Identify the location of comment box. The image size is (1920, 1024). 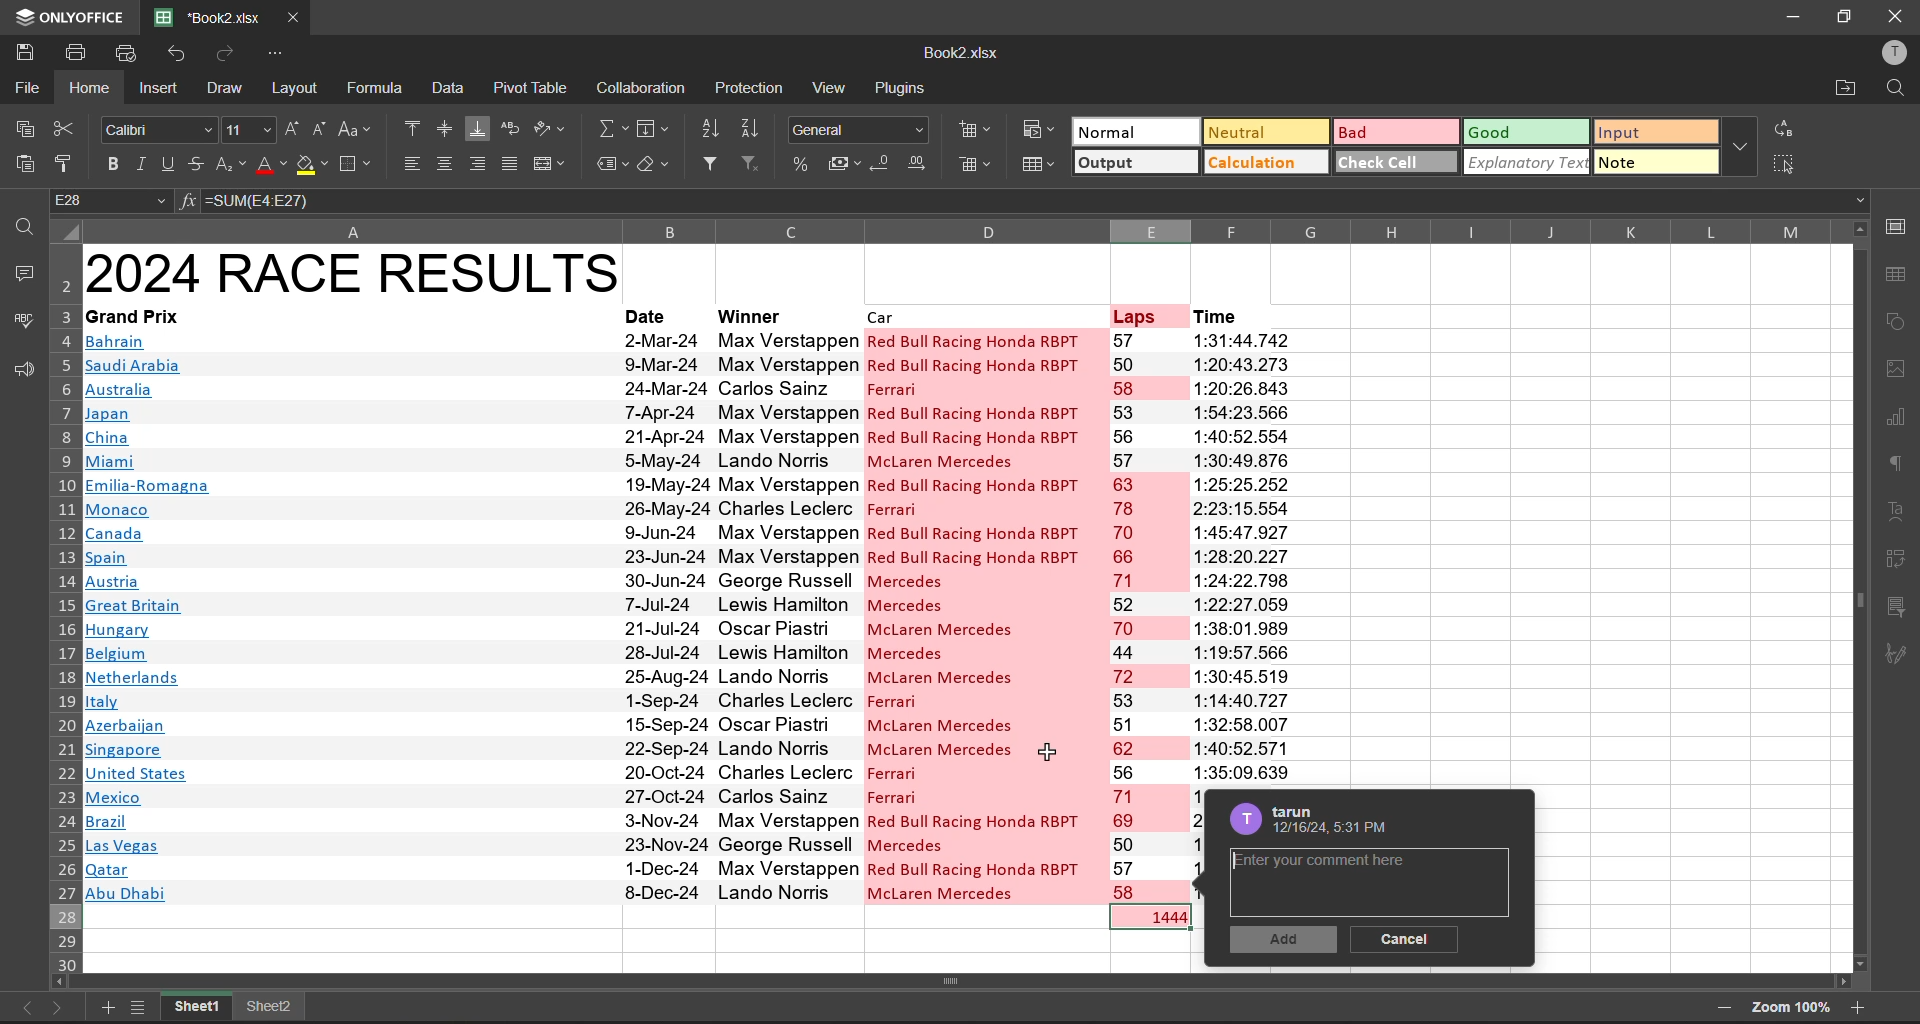
(1363, 881).